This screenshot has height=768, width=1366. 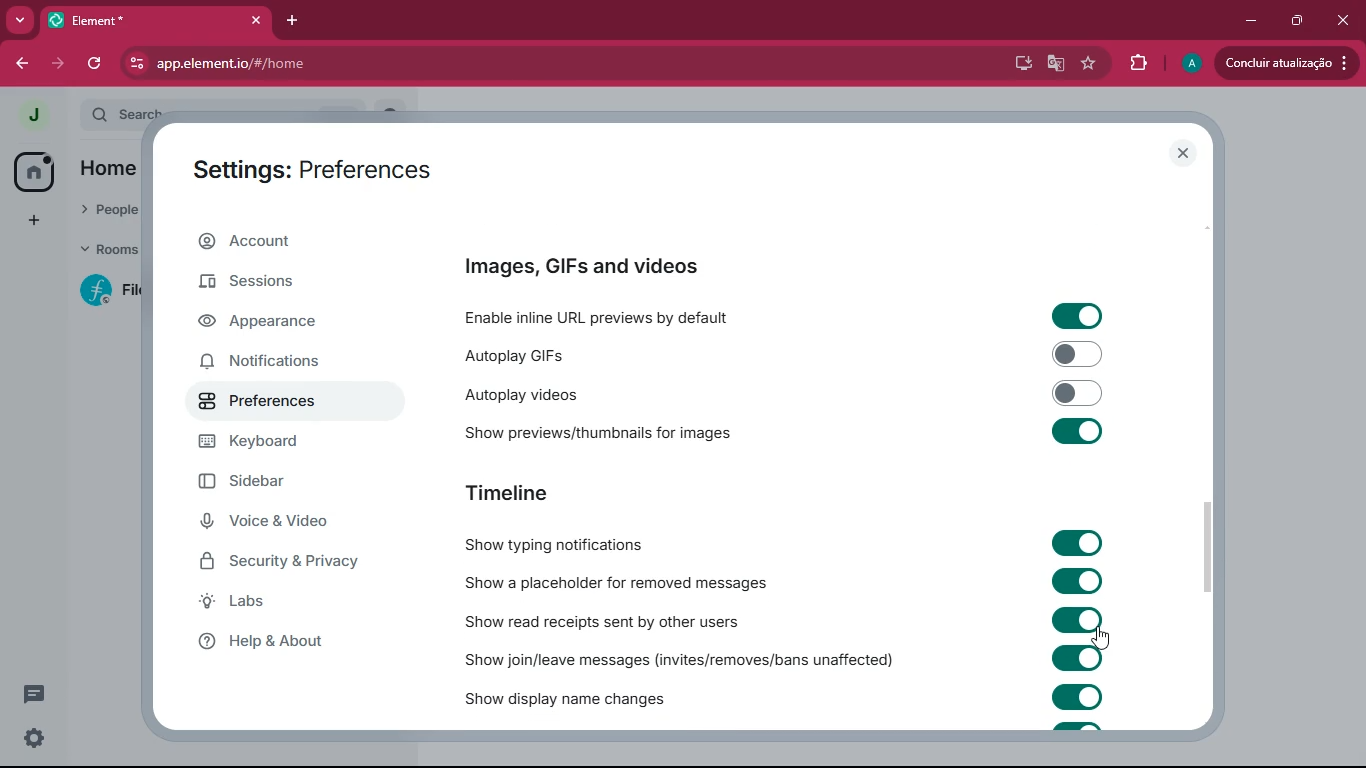 I want to click on show previews/thumbnails for images, so click(x=625, y=430).